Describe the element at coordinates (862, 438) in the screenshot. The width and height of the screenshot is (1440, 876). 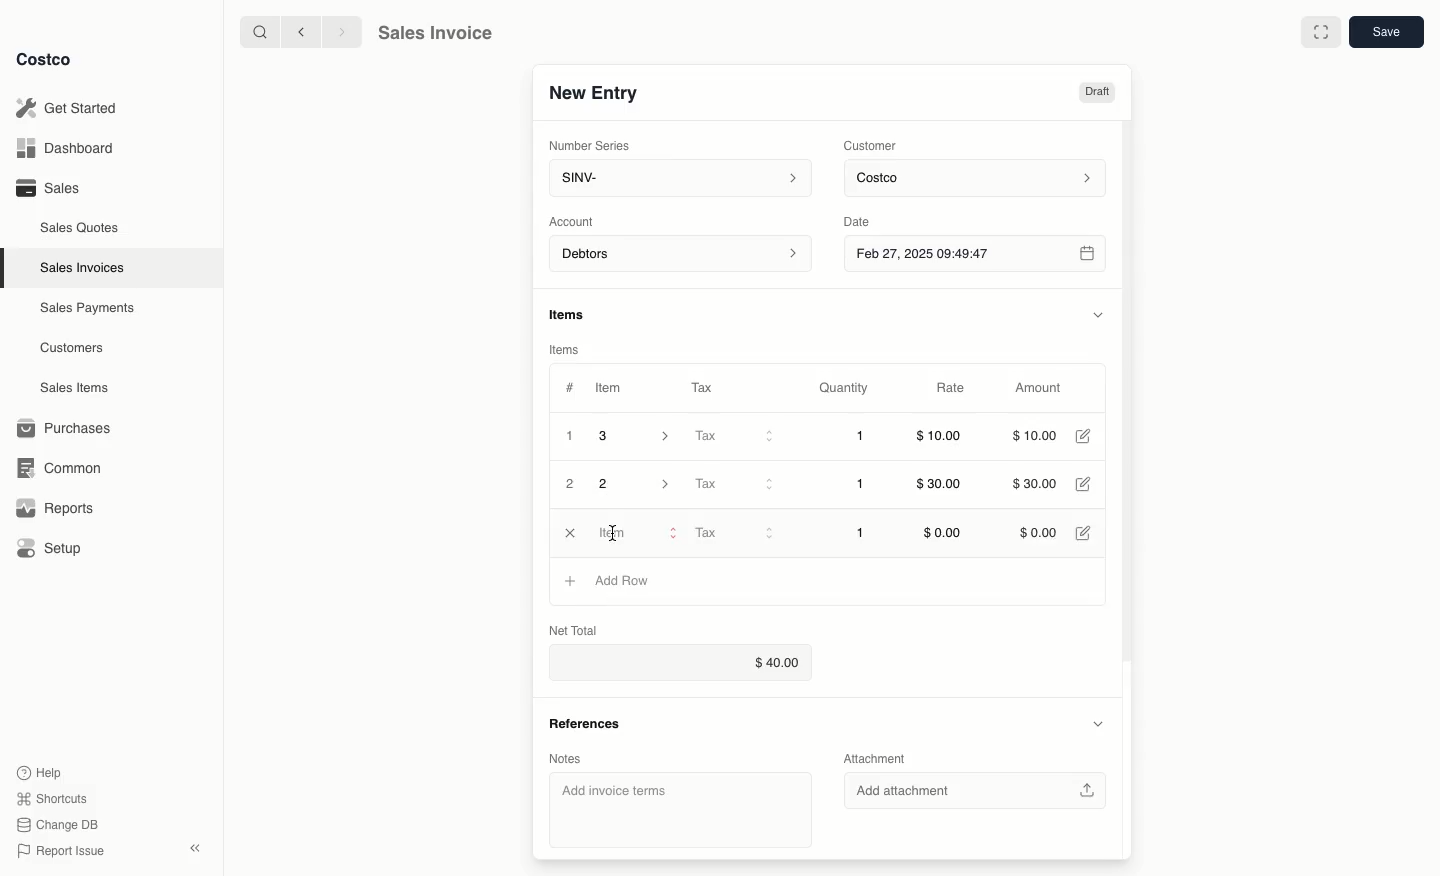
I see `1` at that location.